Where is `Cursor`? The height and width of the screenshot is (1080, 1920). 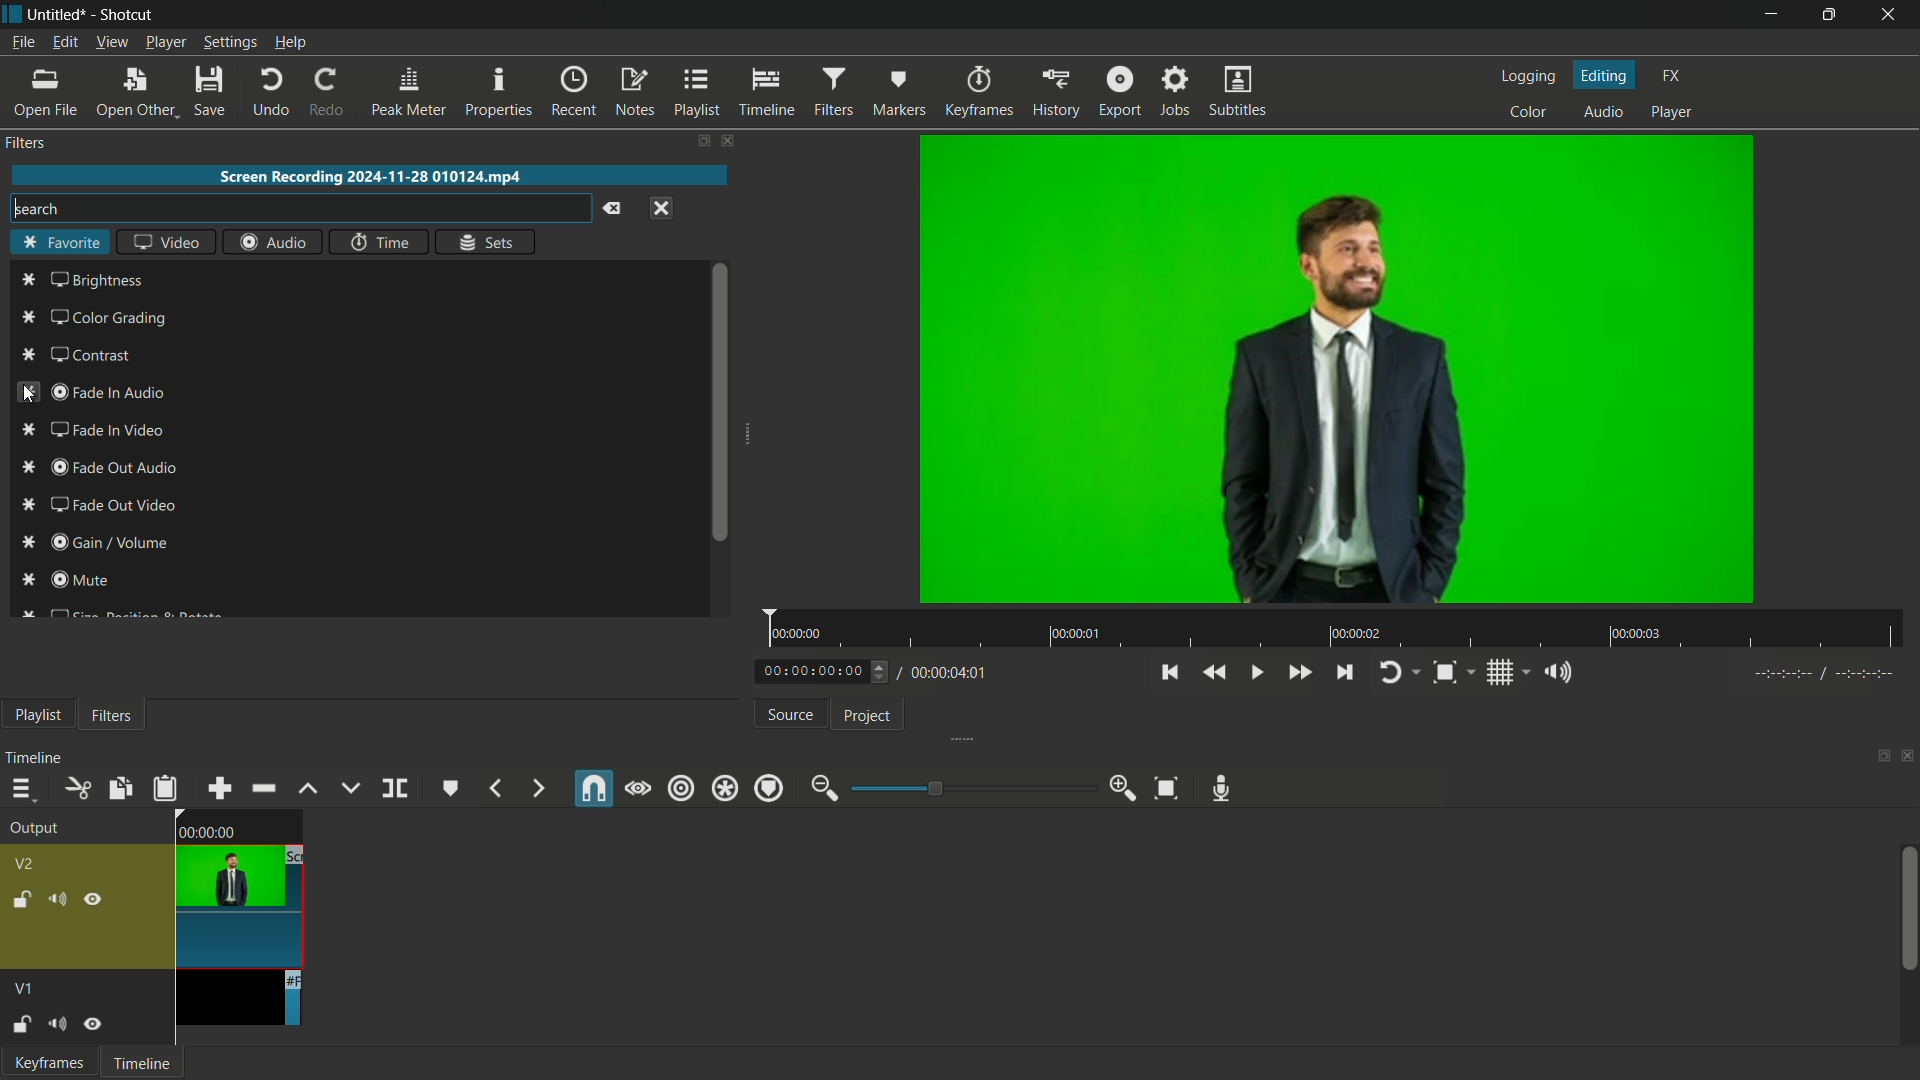 Cursor is located at coordinates (26, 397).